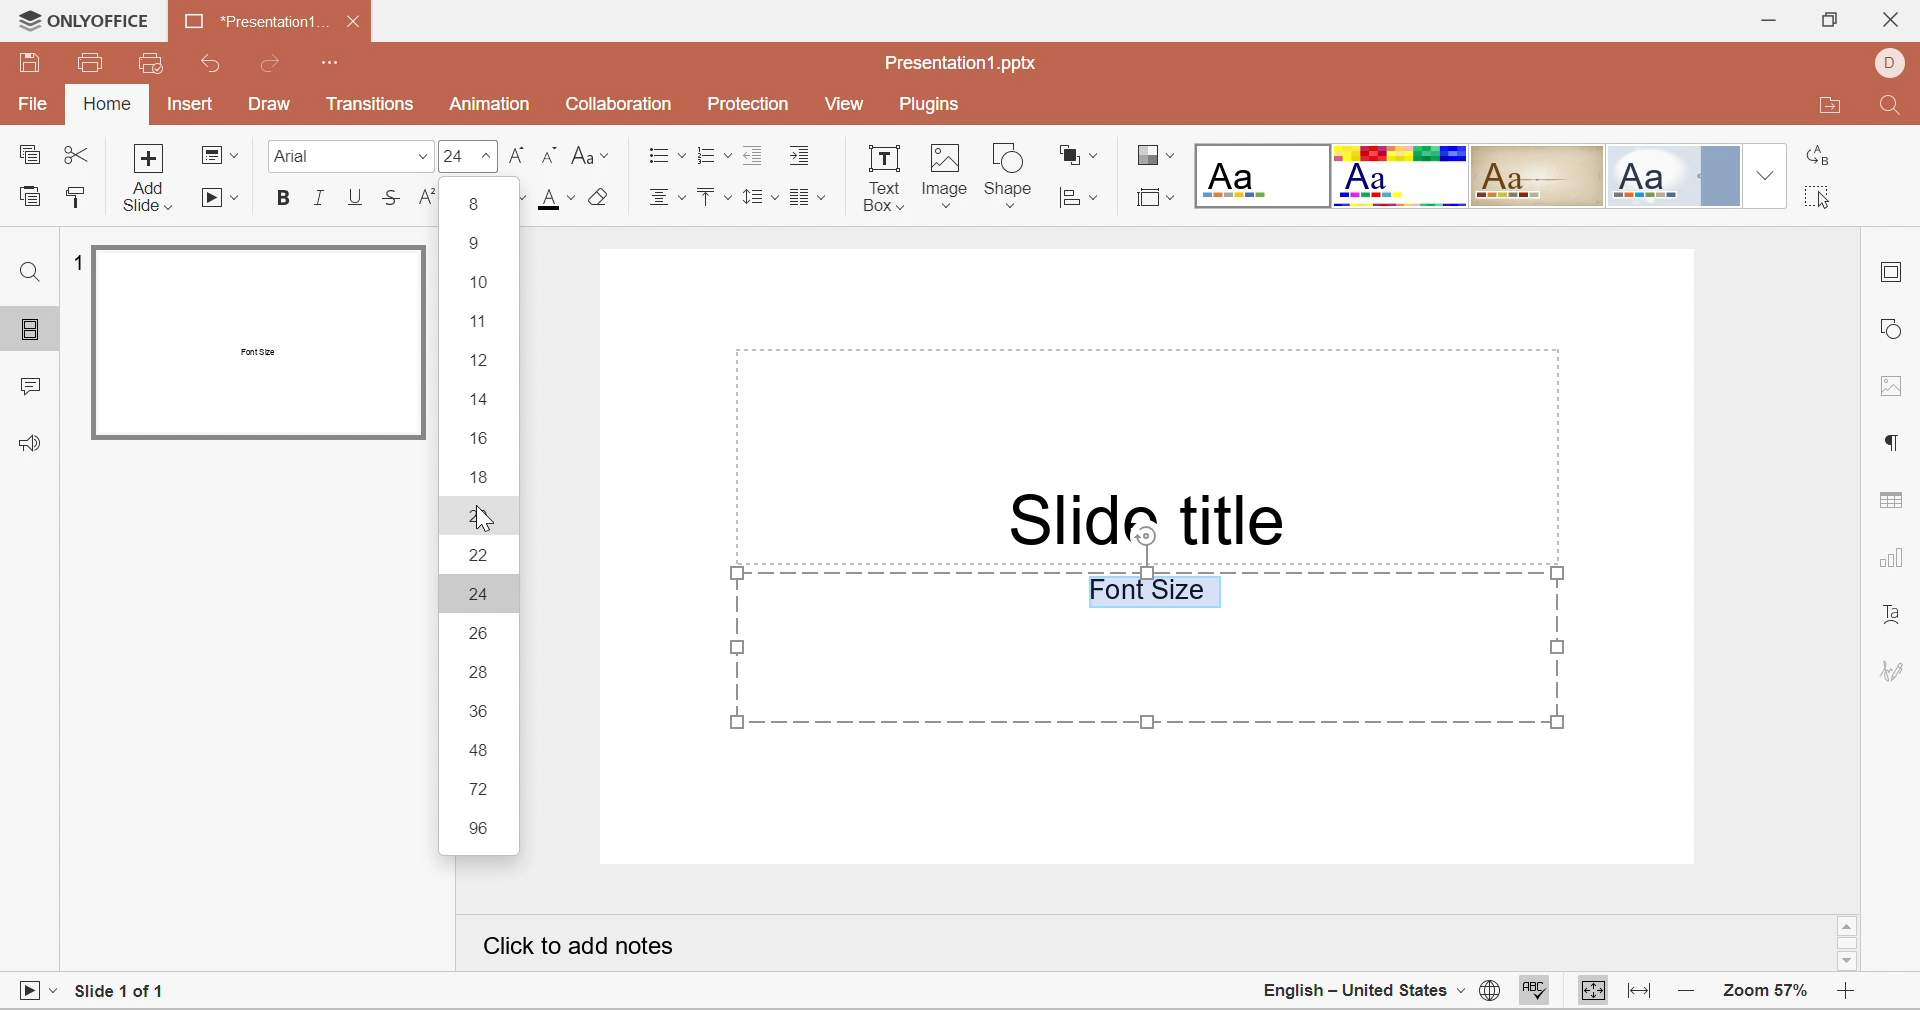  Describe the element at coordinates (1894, 623) in the screenshot. I see `Text Art settings` at that location.